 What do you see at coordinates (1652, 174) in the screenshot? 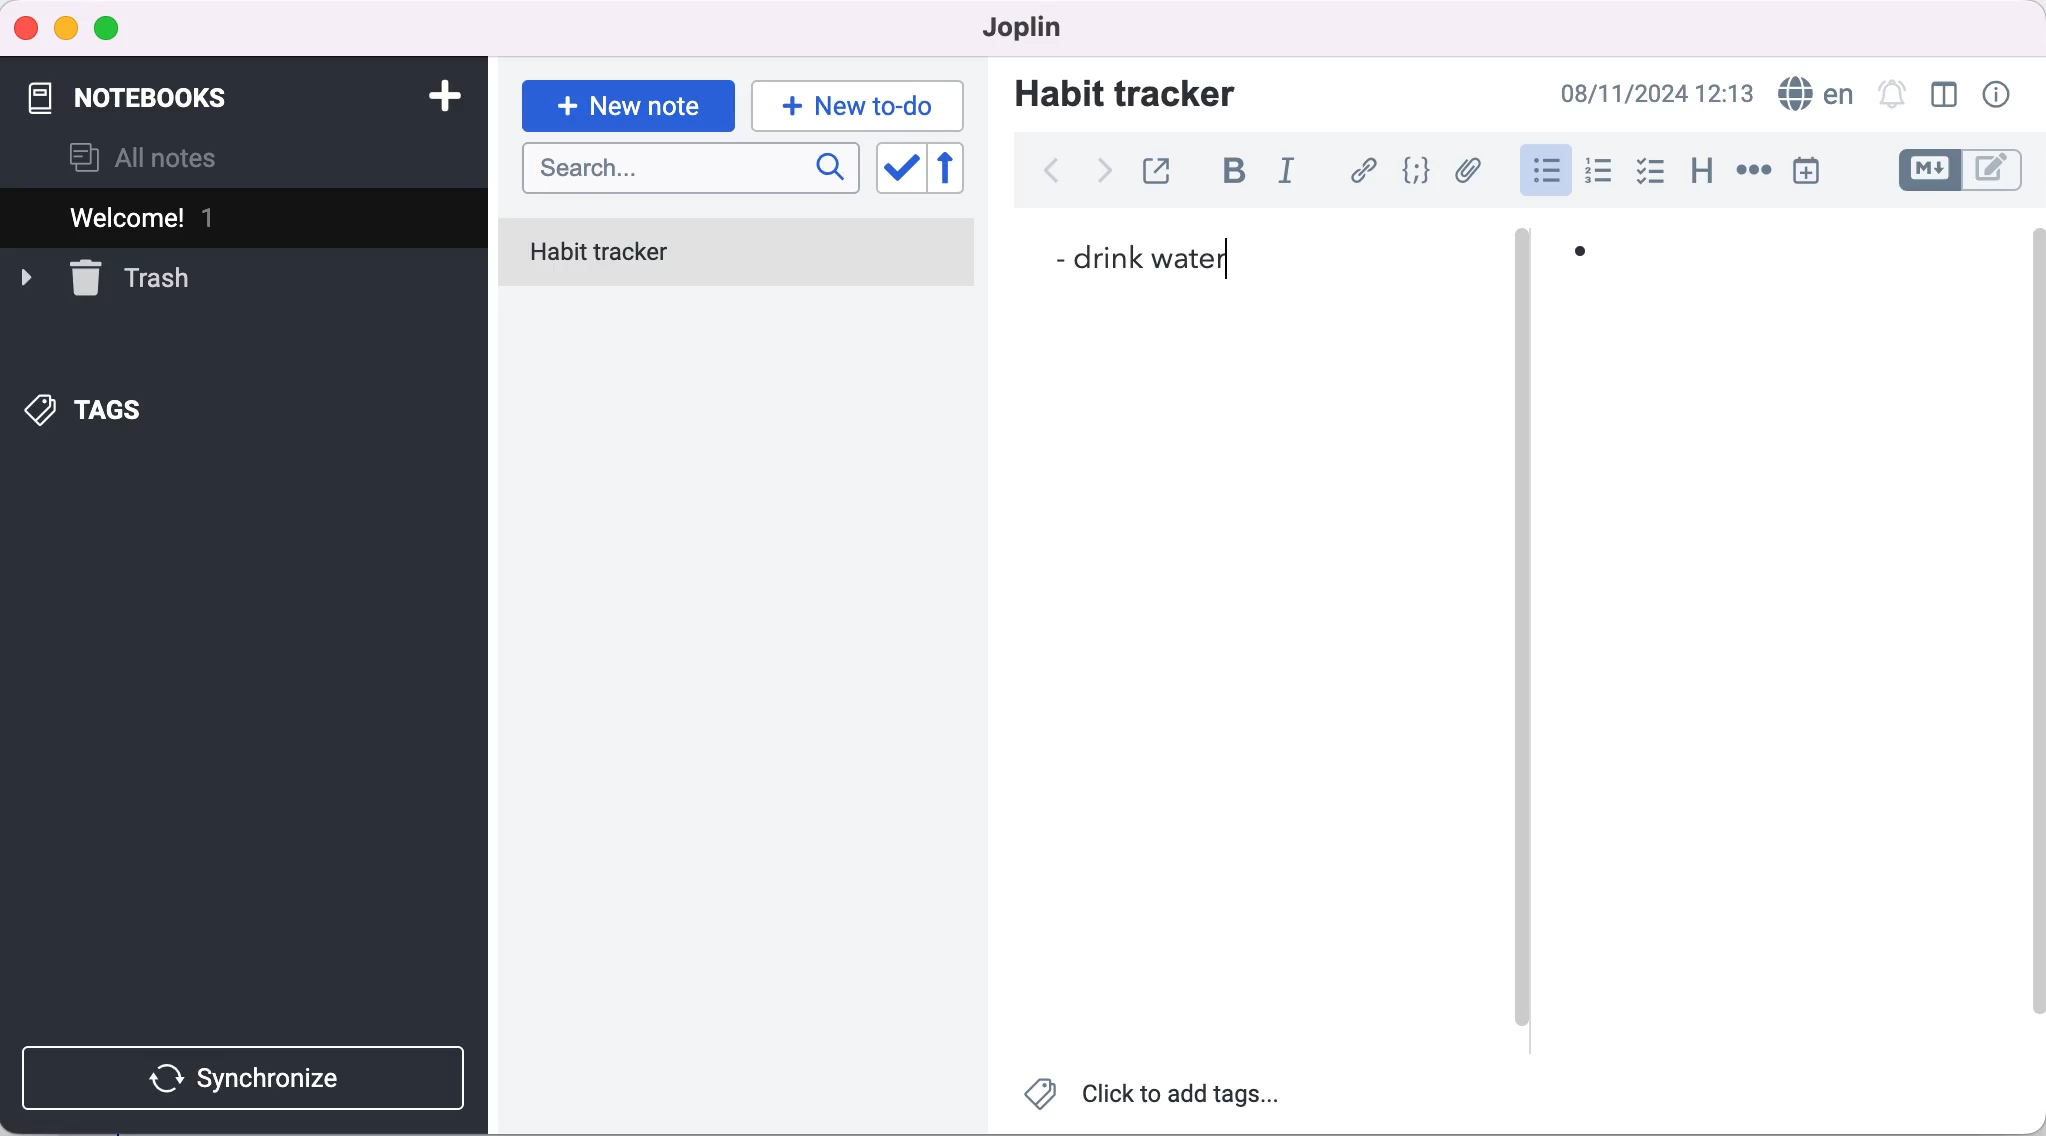
I see `checkbox` at bounding box center [1652, 174].